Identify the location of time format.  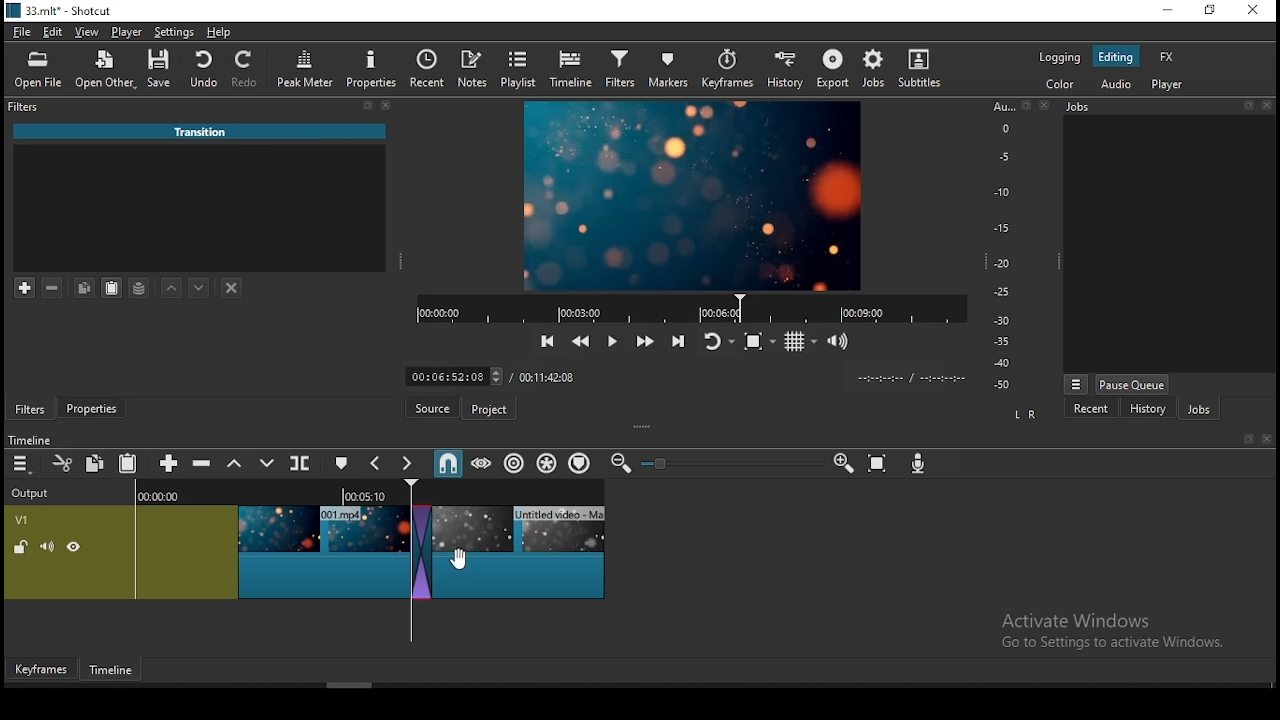
(911, 377).